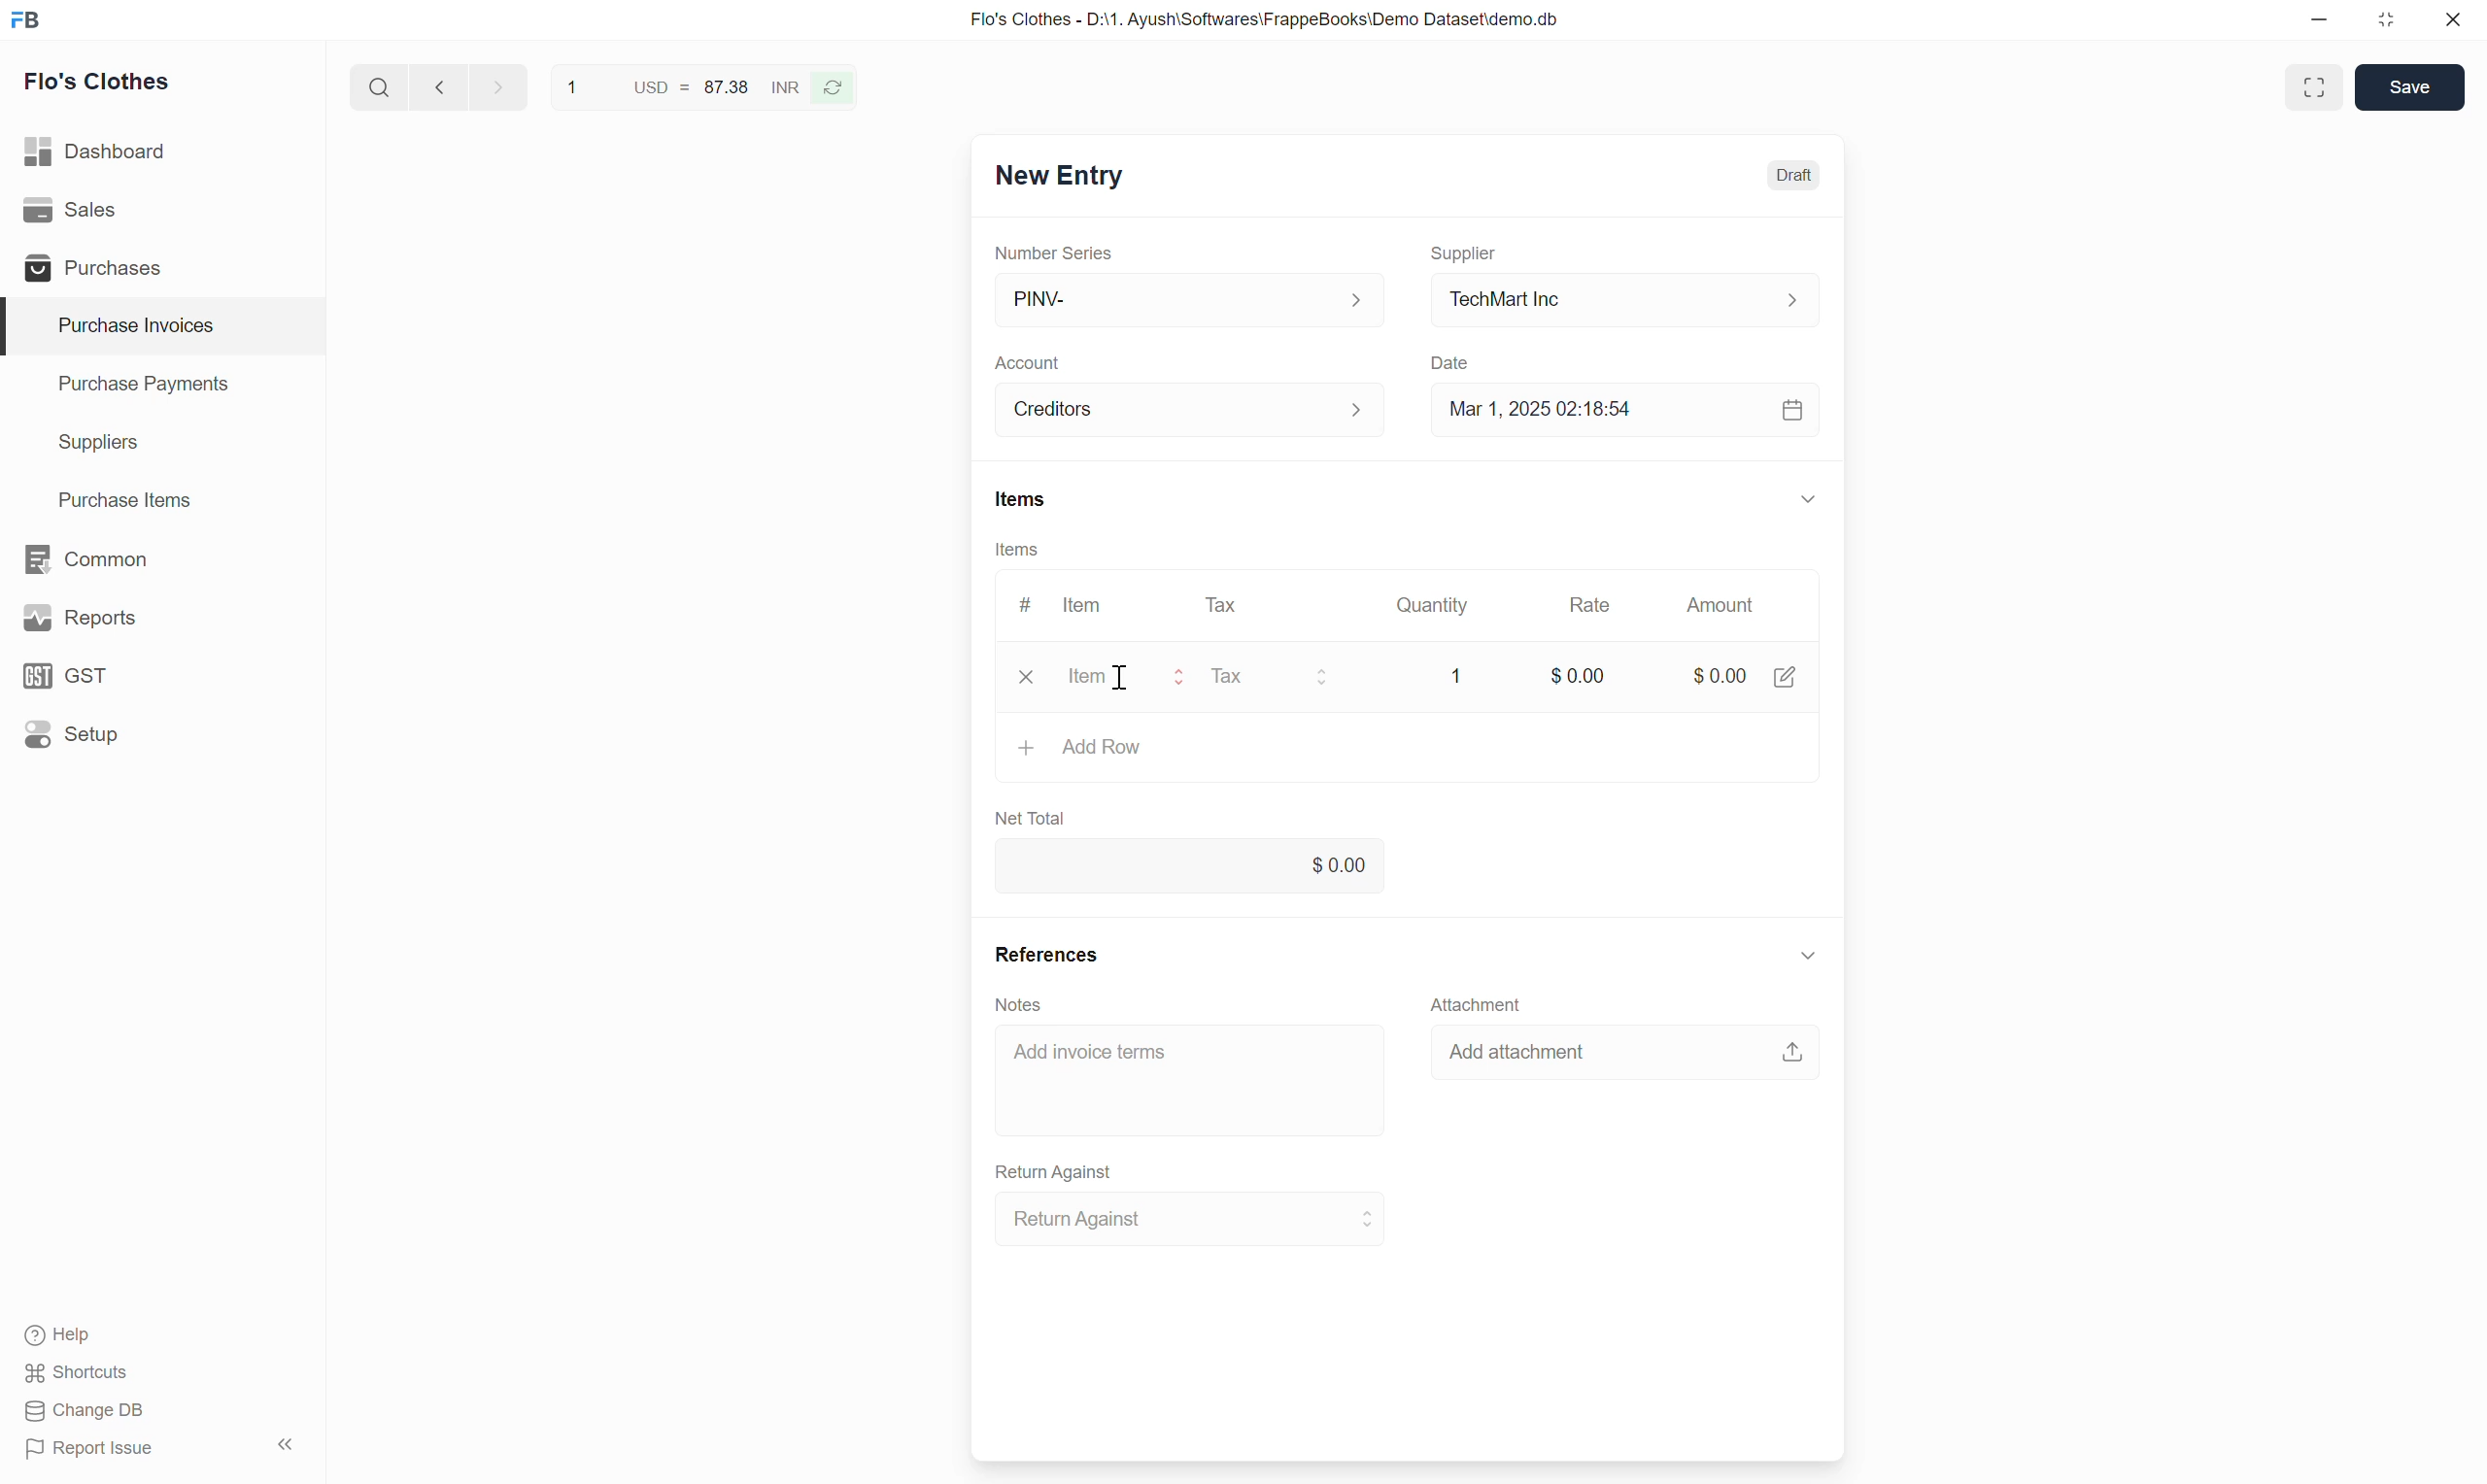  What do you see at coordinates (1019, 1005) in the screenshot?
I see `Notes` at bounding box center [1019, 1005].